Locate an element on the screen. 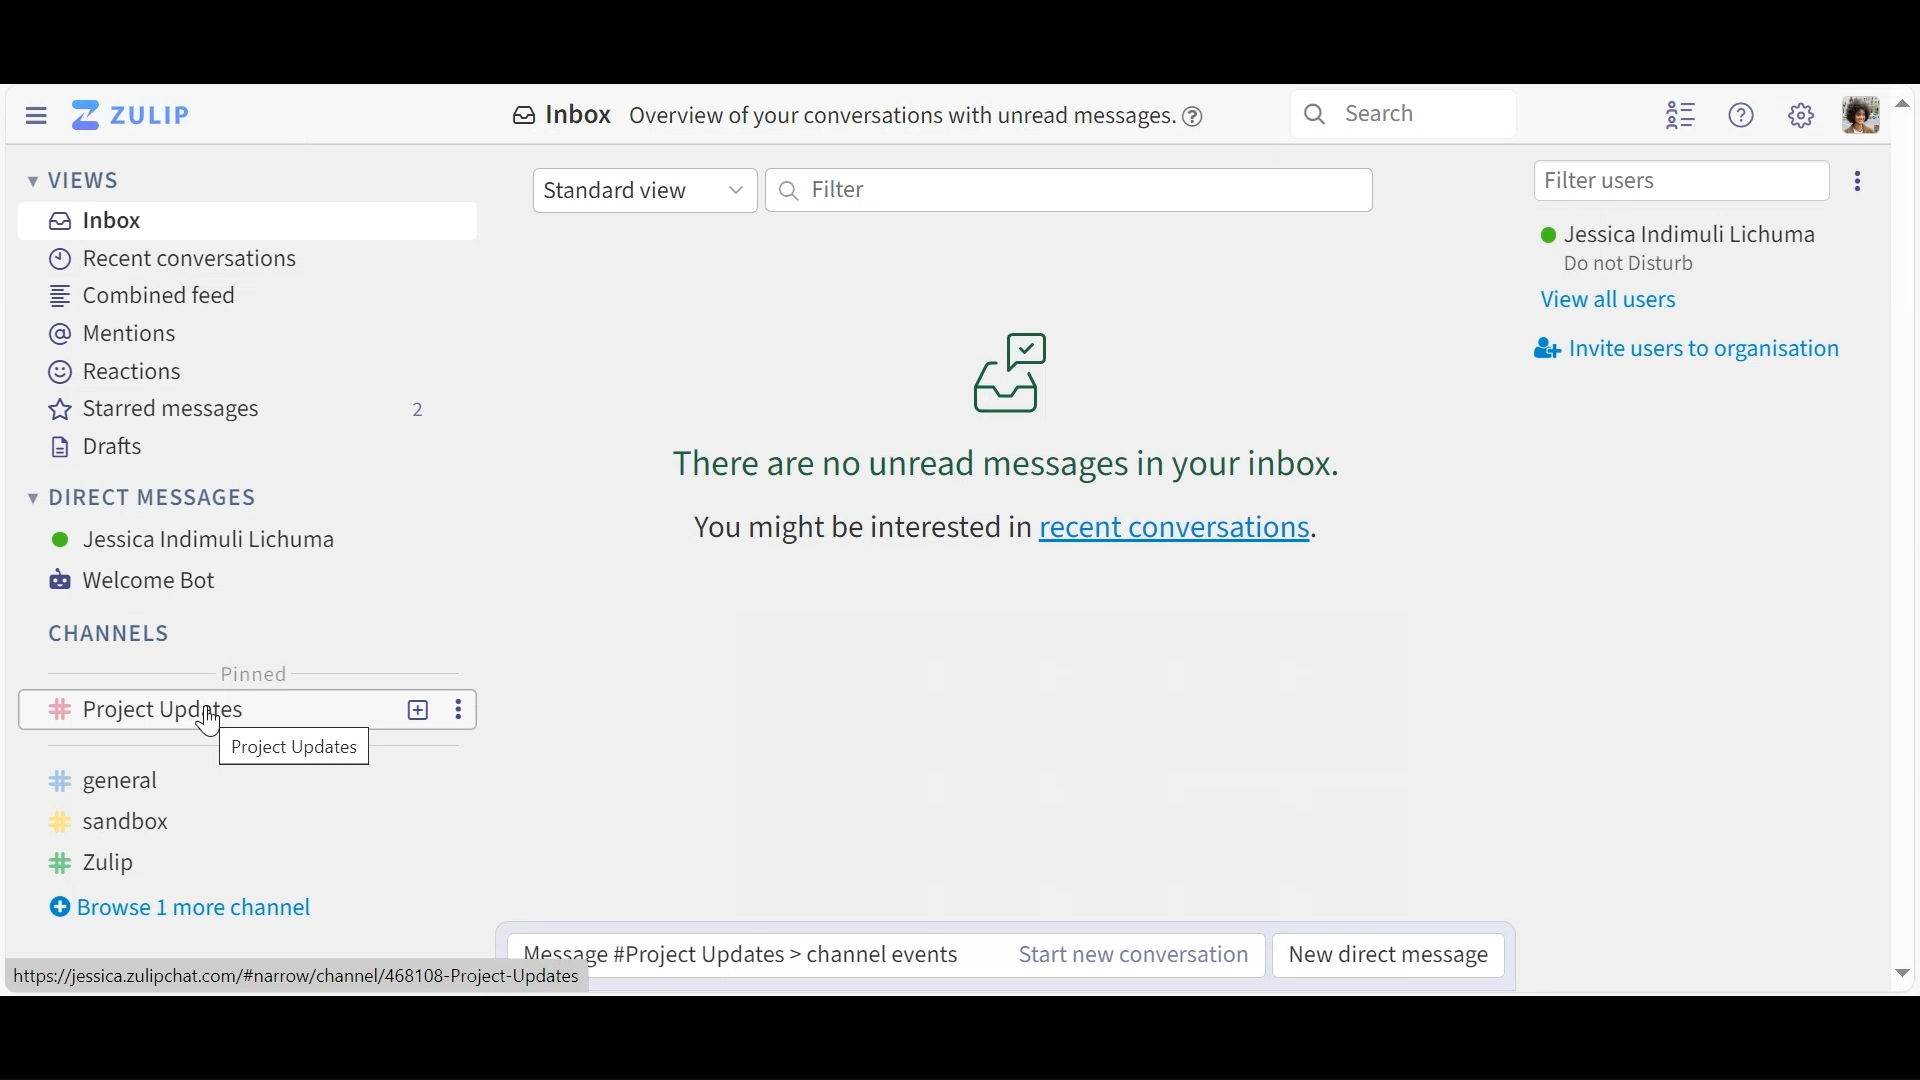 This screenshot has height=1080, width=1920. Do not Disturb is located at coordinates (1628, 265).